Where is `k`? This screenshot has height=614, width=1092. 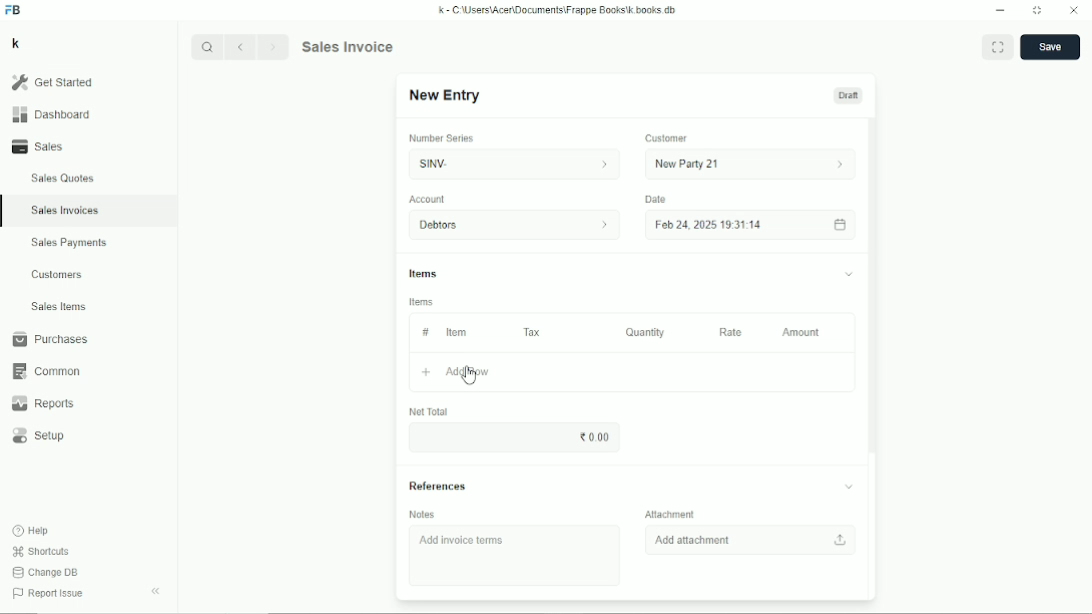 k is located at coordinates (15, 43).